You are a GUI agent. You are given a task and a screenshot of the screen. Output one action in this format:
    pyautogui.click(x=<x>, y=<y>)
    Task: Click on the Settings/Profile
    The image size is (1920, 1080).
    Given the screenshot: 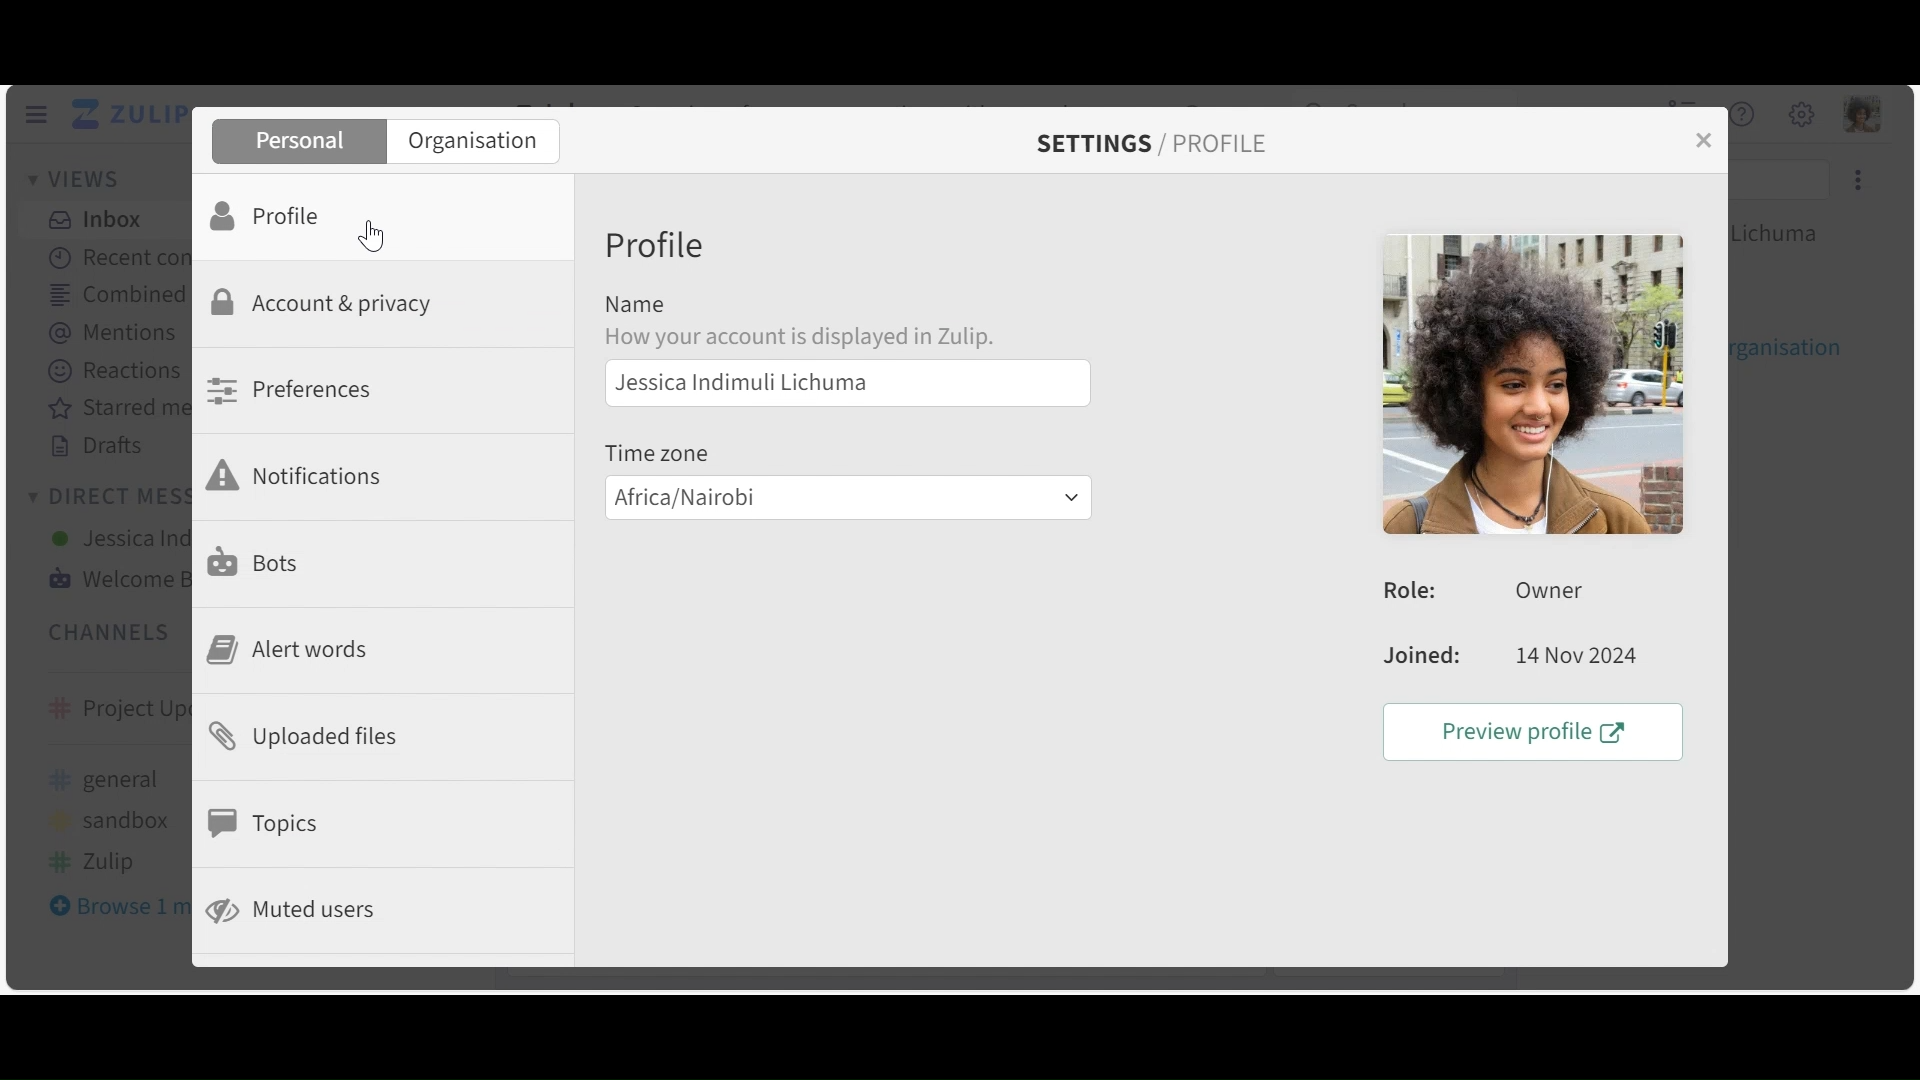 What is the action you would take?
    pyautogui.click(x=1159, y=140)
    